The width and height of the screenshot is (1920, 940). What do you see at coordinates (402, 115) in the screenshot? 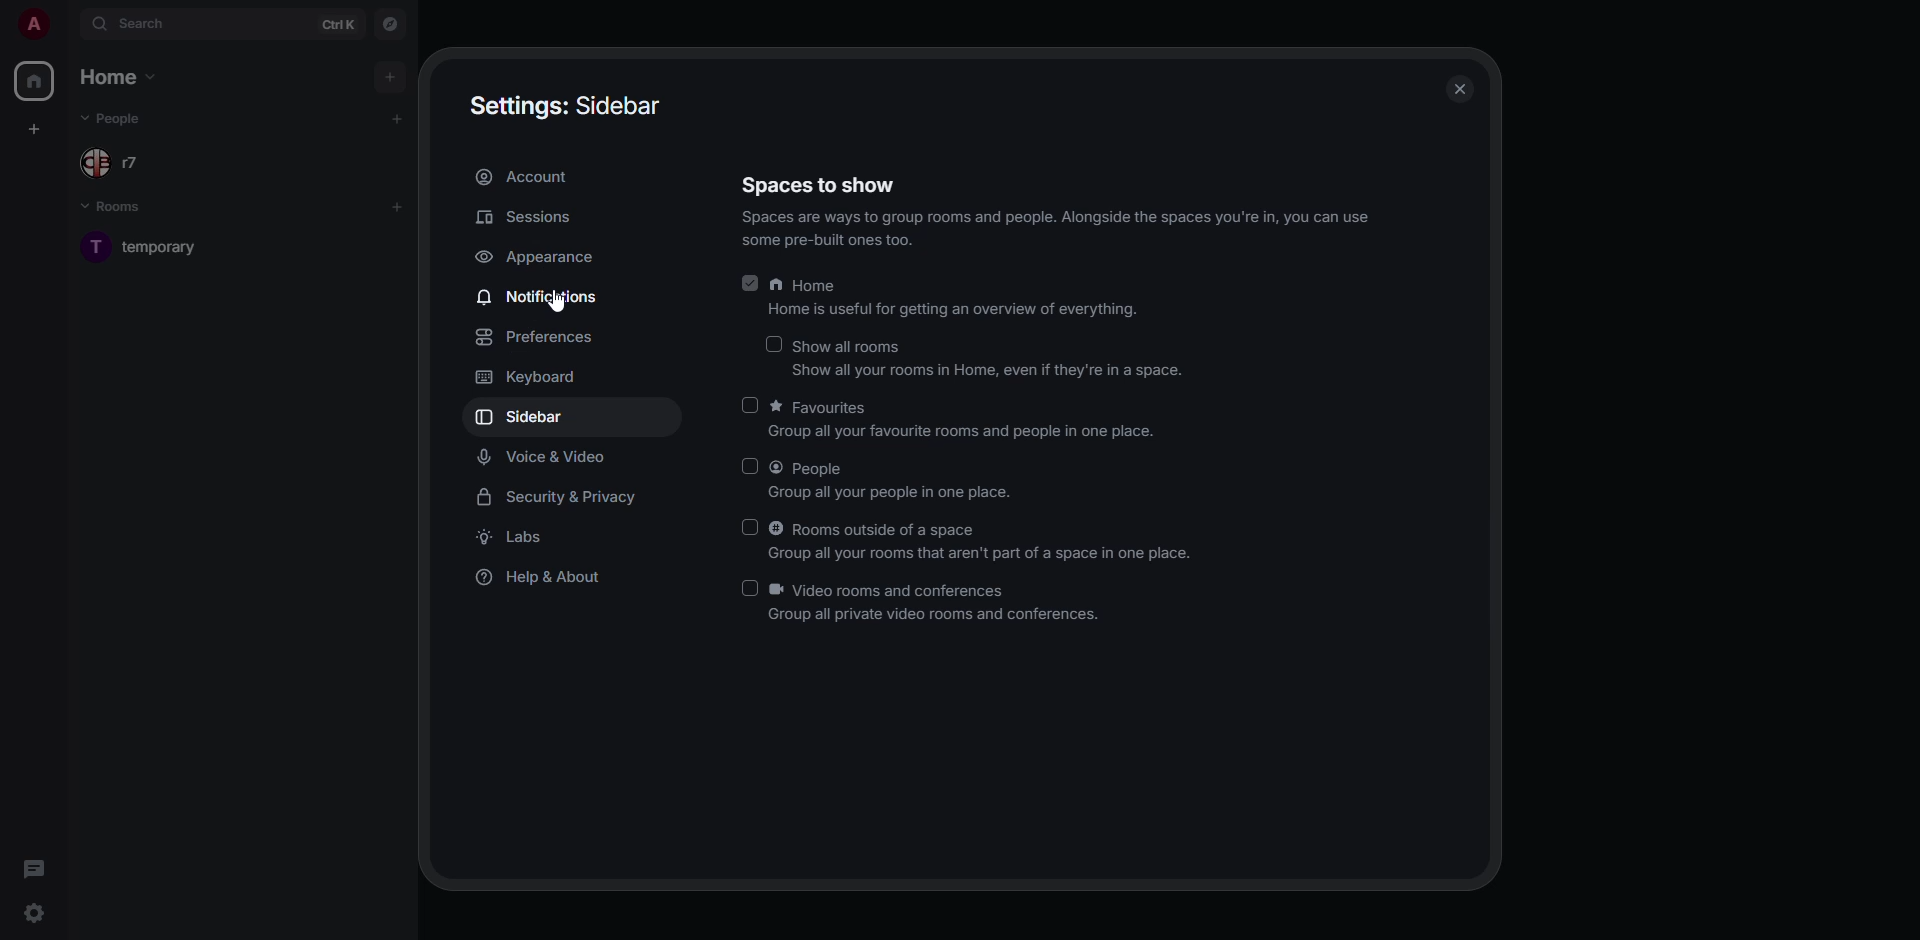
I see `add` at bounding box center [402, 115].